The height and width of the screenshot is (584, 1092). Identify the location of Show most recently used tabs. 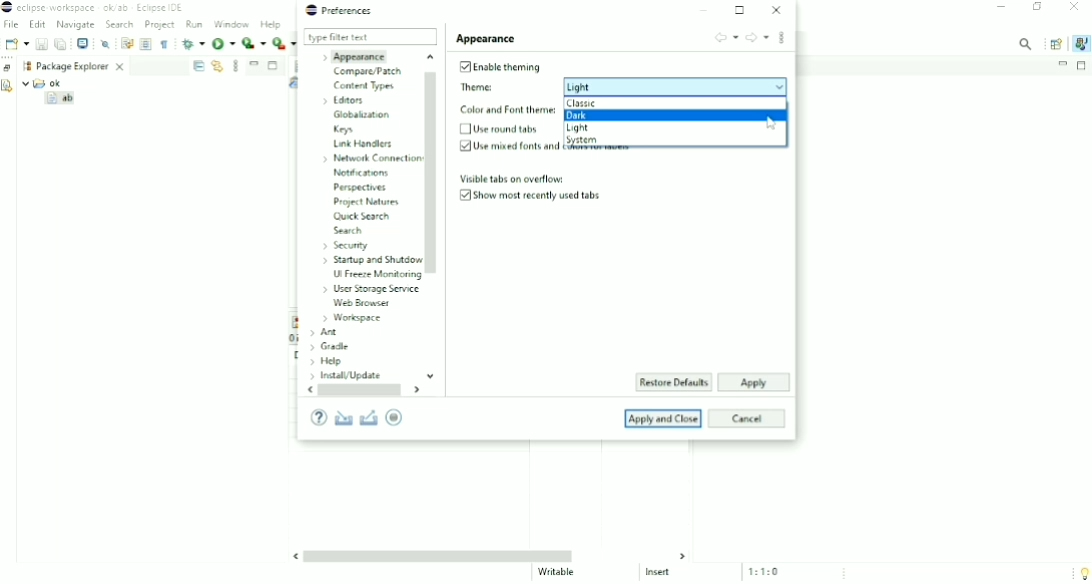
(534, 196).